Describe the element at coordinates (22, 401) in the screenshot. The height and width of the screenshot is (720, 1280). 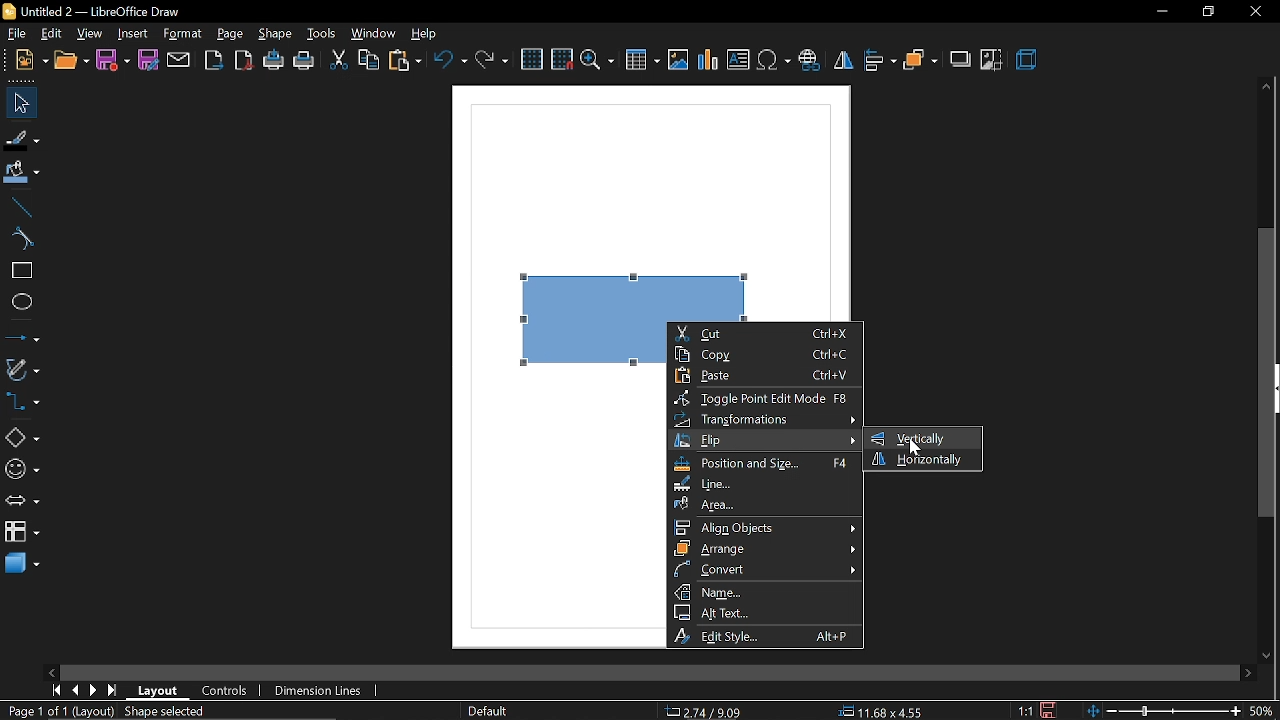
I see `connectors` at that location.